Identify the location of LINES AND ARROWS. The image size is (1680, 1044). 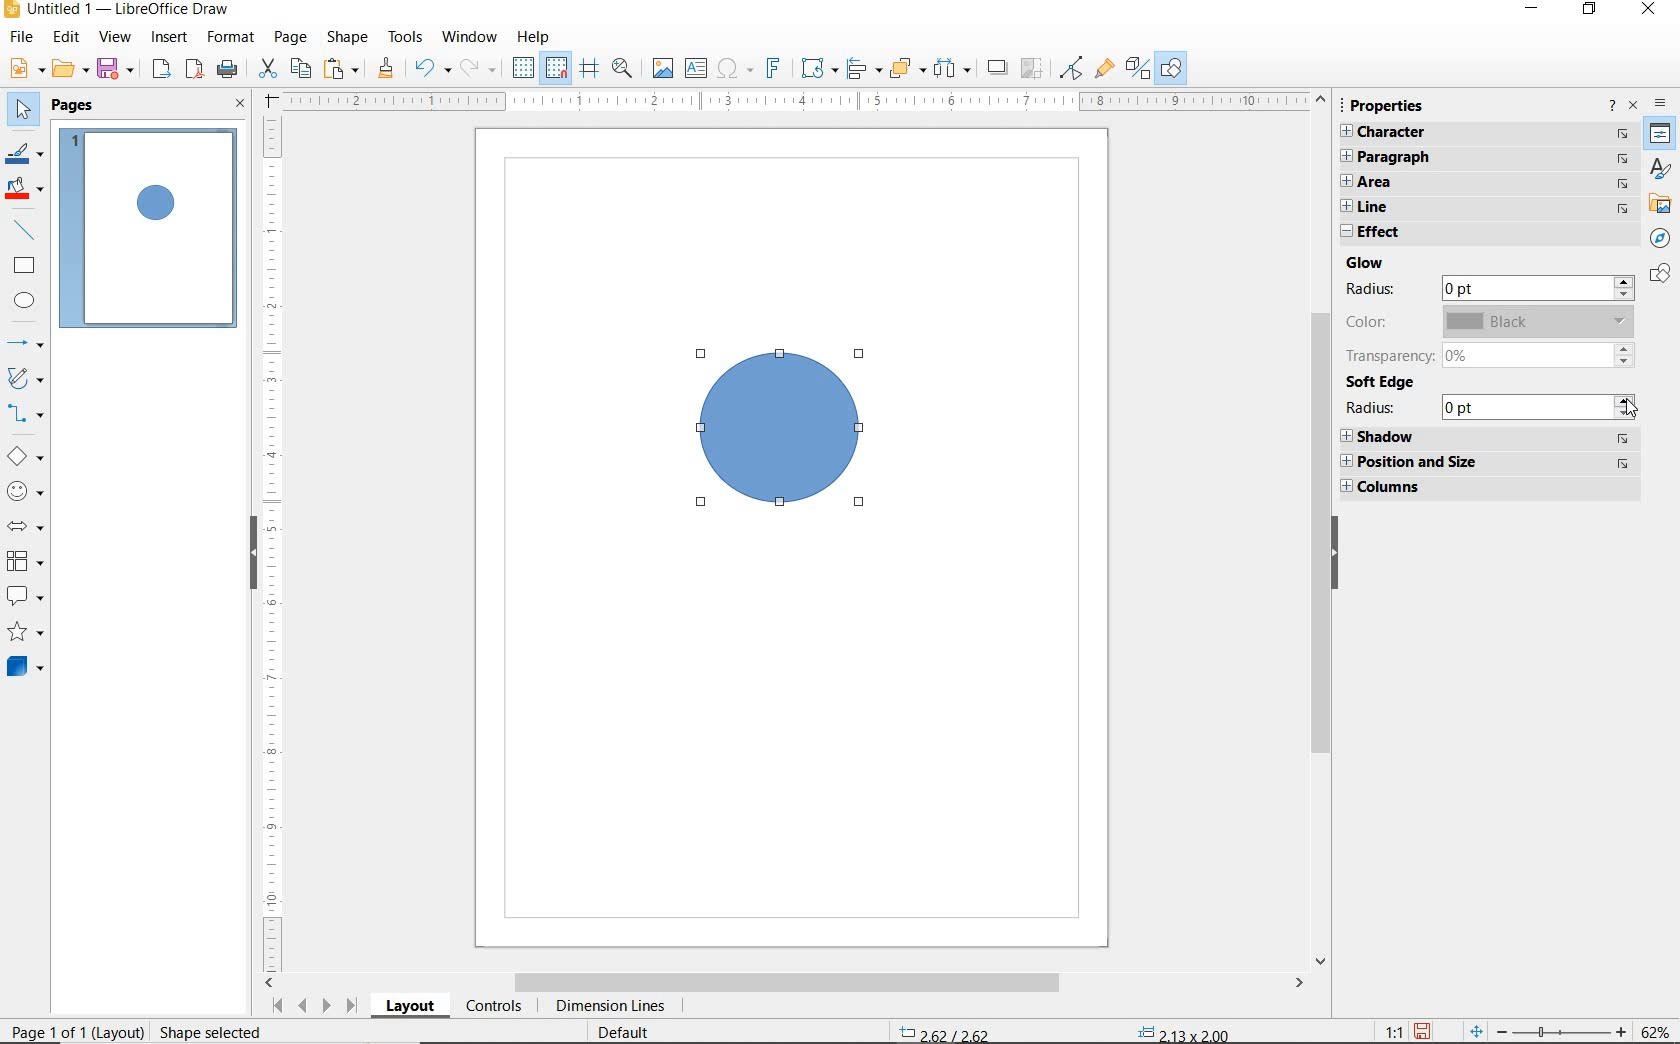
(28, 340).